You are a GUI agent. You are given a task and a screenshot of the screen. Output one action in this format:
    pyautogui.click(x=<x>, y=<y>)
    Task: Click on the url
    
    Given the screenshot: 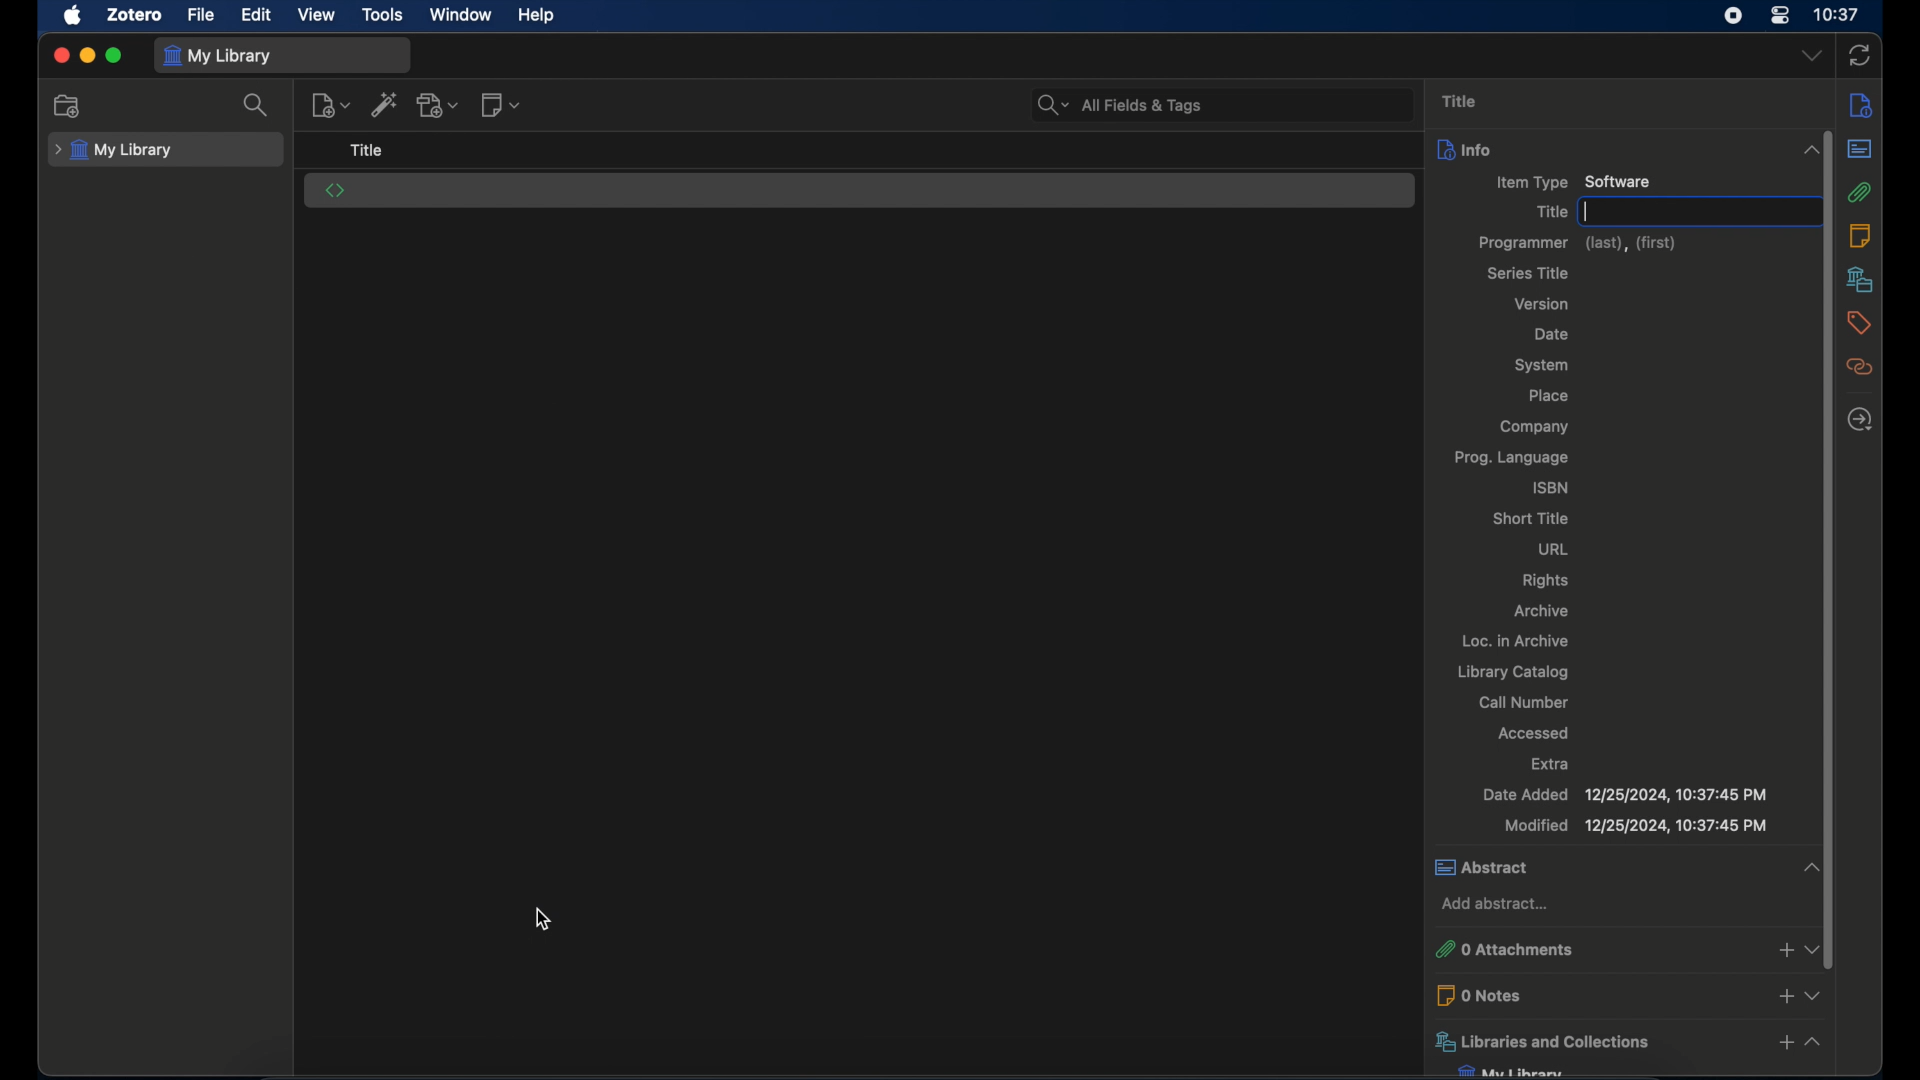 What is the action you would take?
    pyautogui.click(x=1554, y=549)
    